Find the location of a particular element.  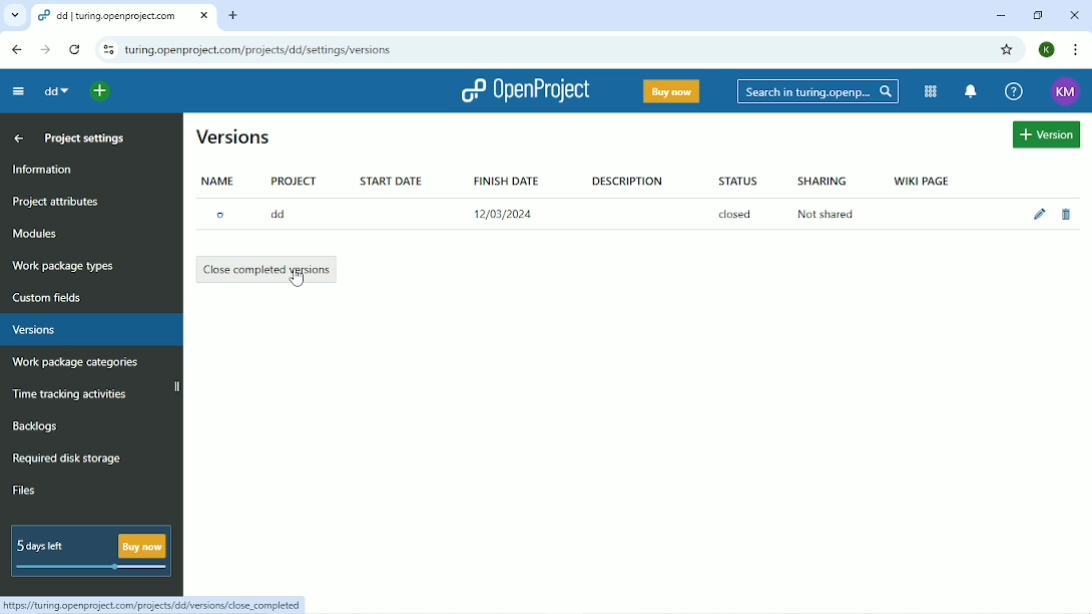

Customize and control google chrome is located at coordinates (1074, 50).